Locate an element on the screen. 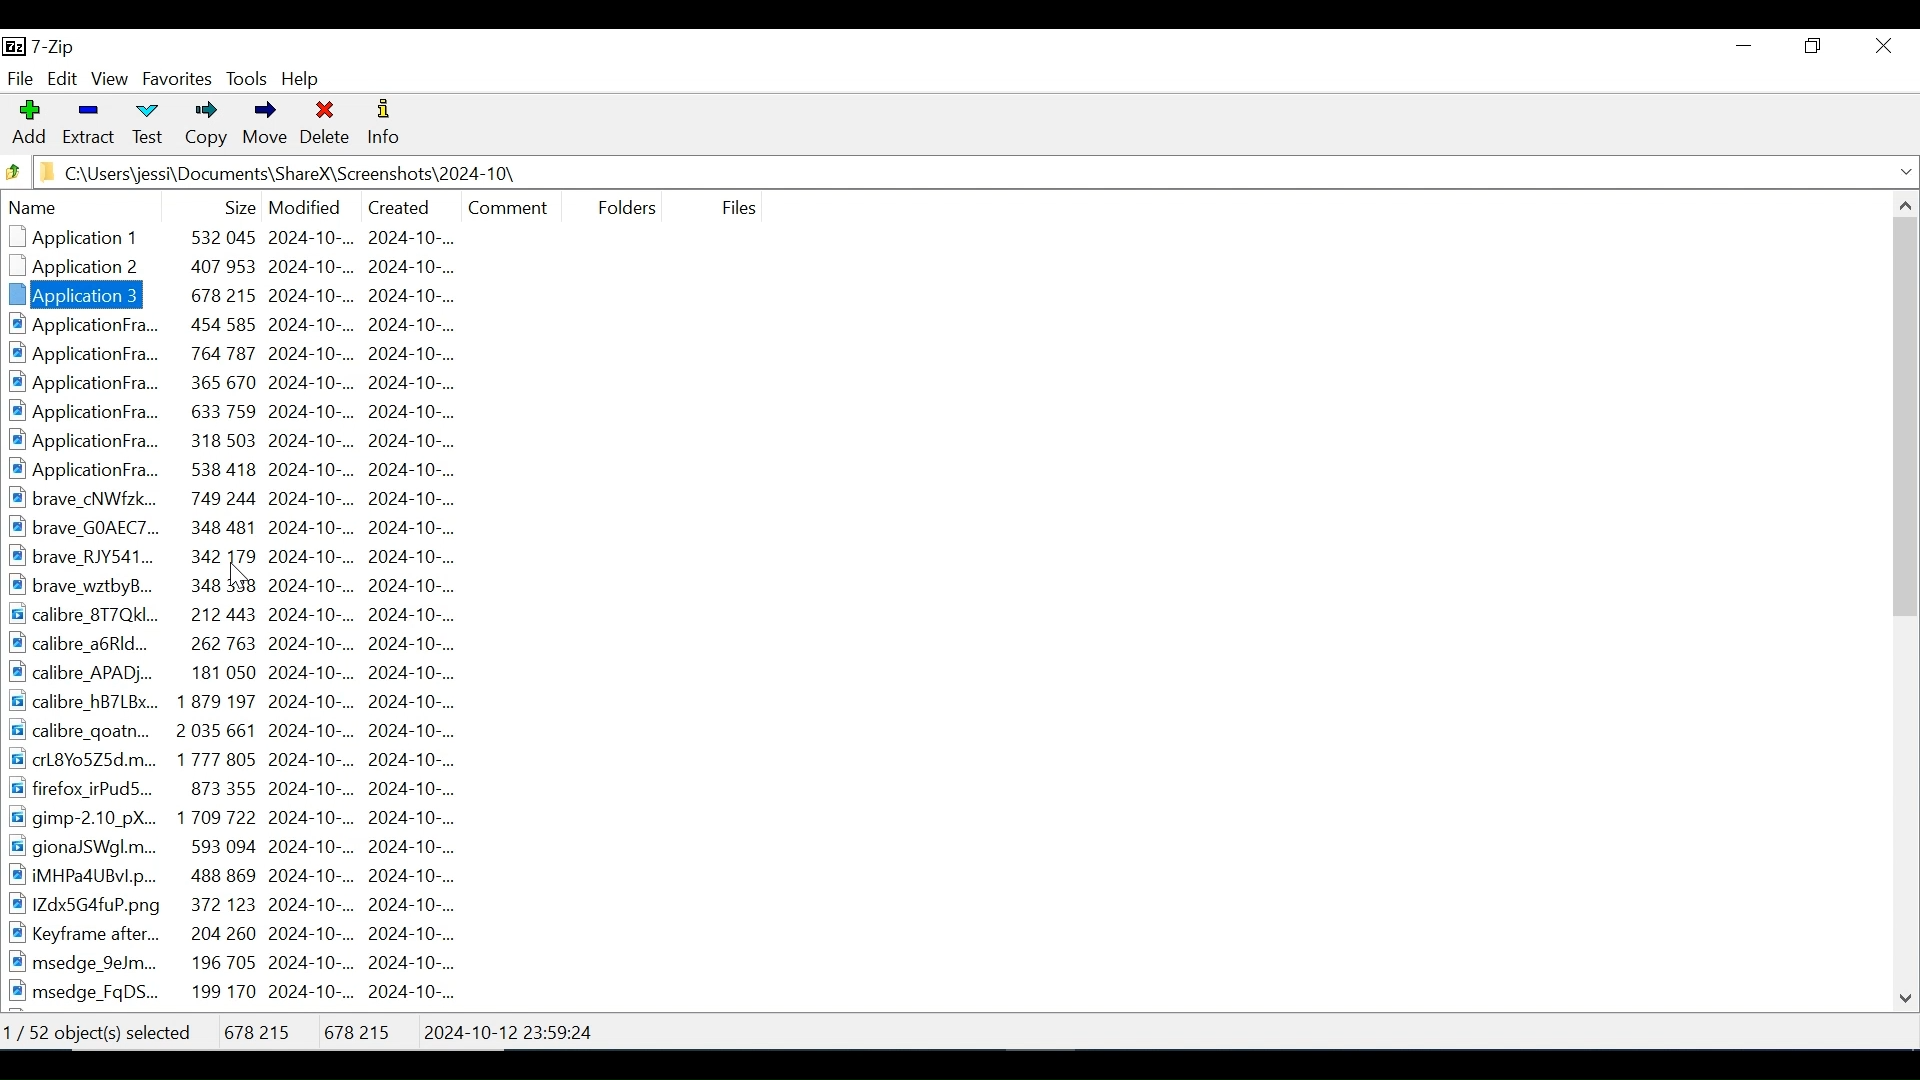 The image size is (1920, 1080).  calibre_8T7QKI... 212443 2024-10-... 2024-10-... is located at coordinates (250, 615).